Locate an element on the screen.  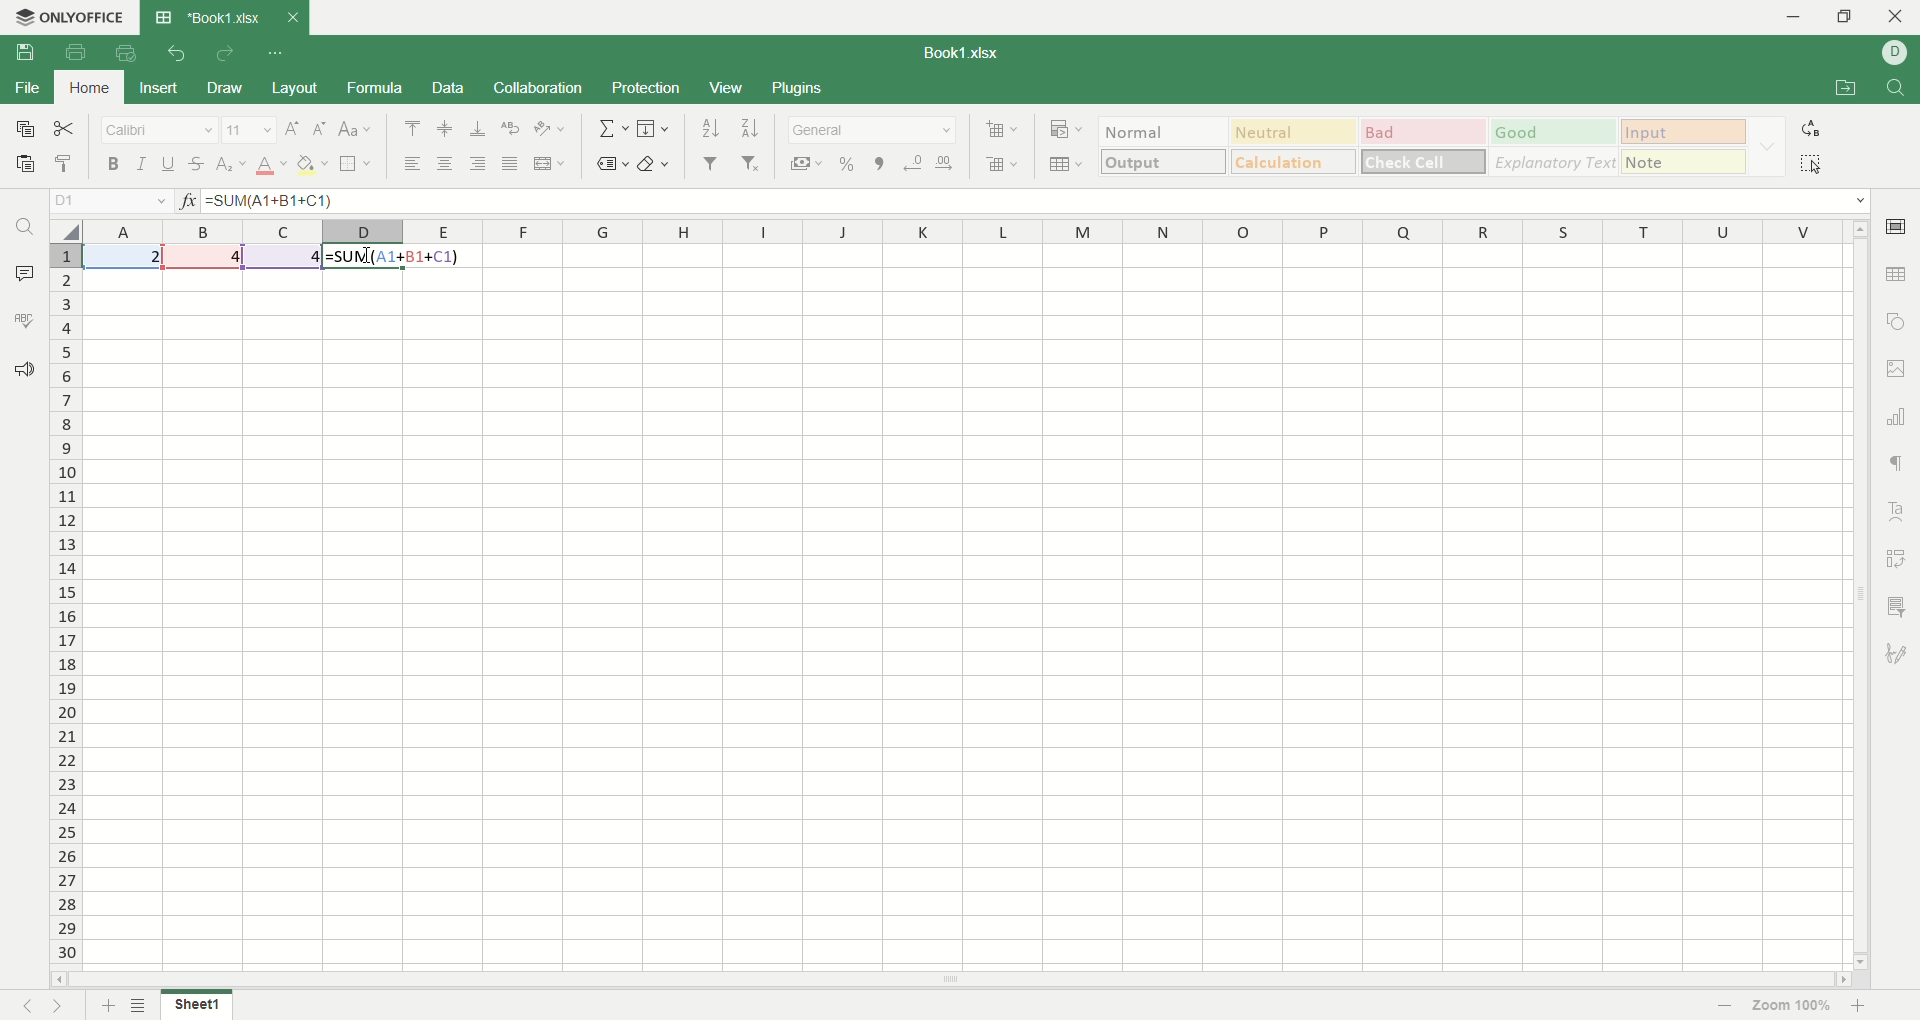
rows is located at coordinates (59, 608).